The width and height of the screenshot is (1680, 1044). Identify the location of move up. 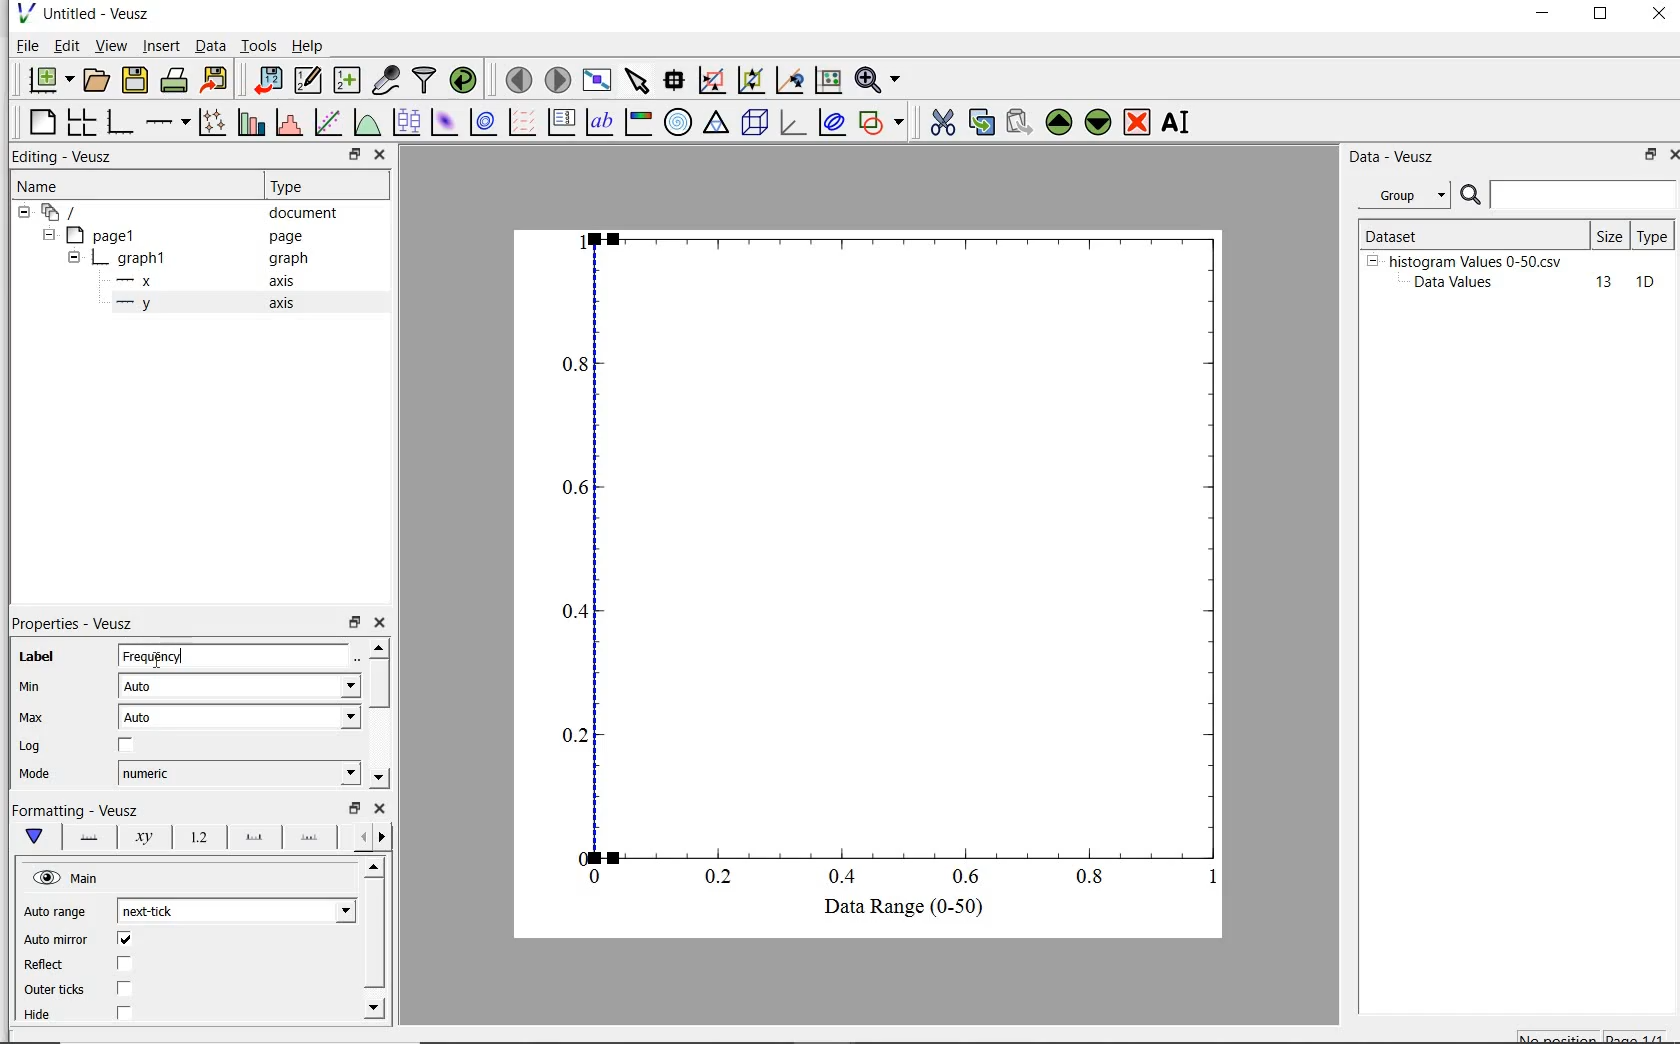
(375, 866).